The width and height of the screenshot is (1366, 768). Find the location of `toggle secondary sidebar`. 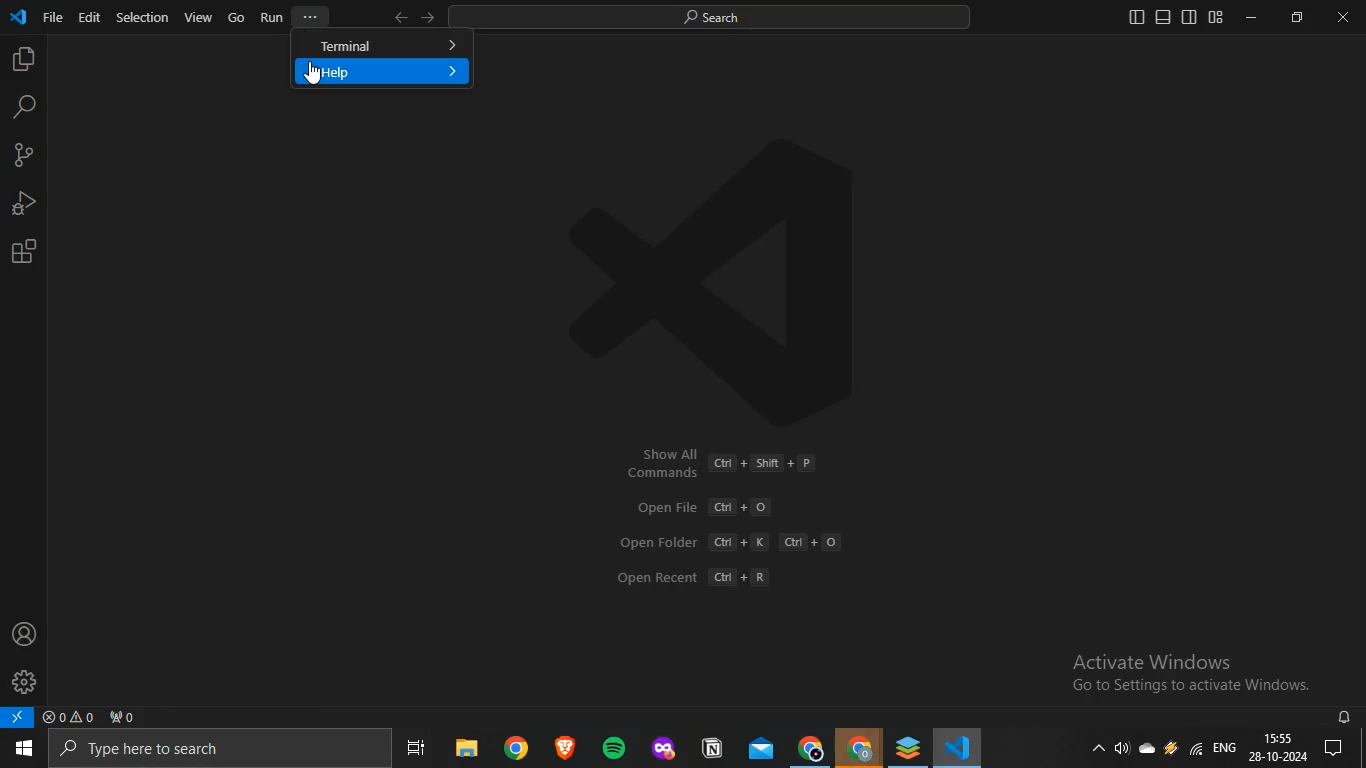

toggle secondary sidebar is located at coordinates (1190, 17).